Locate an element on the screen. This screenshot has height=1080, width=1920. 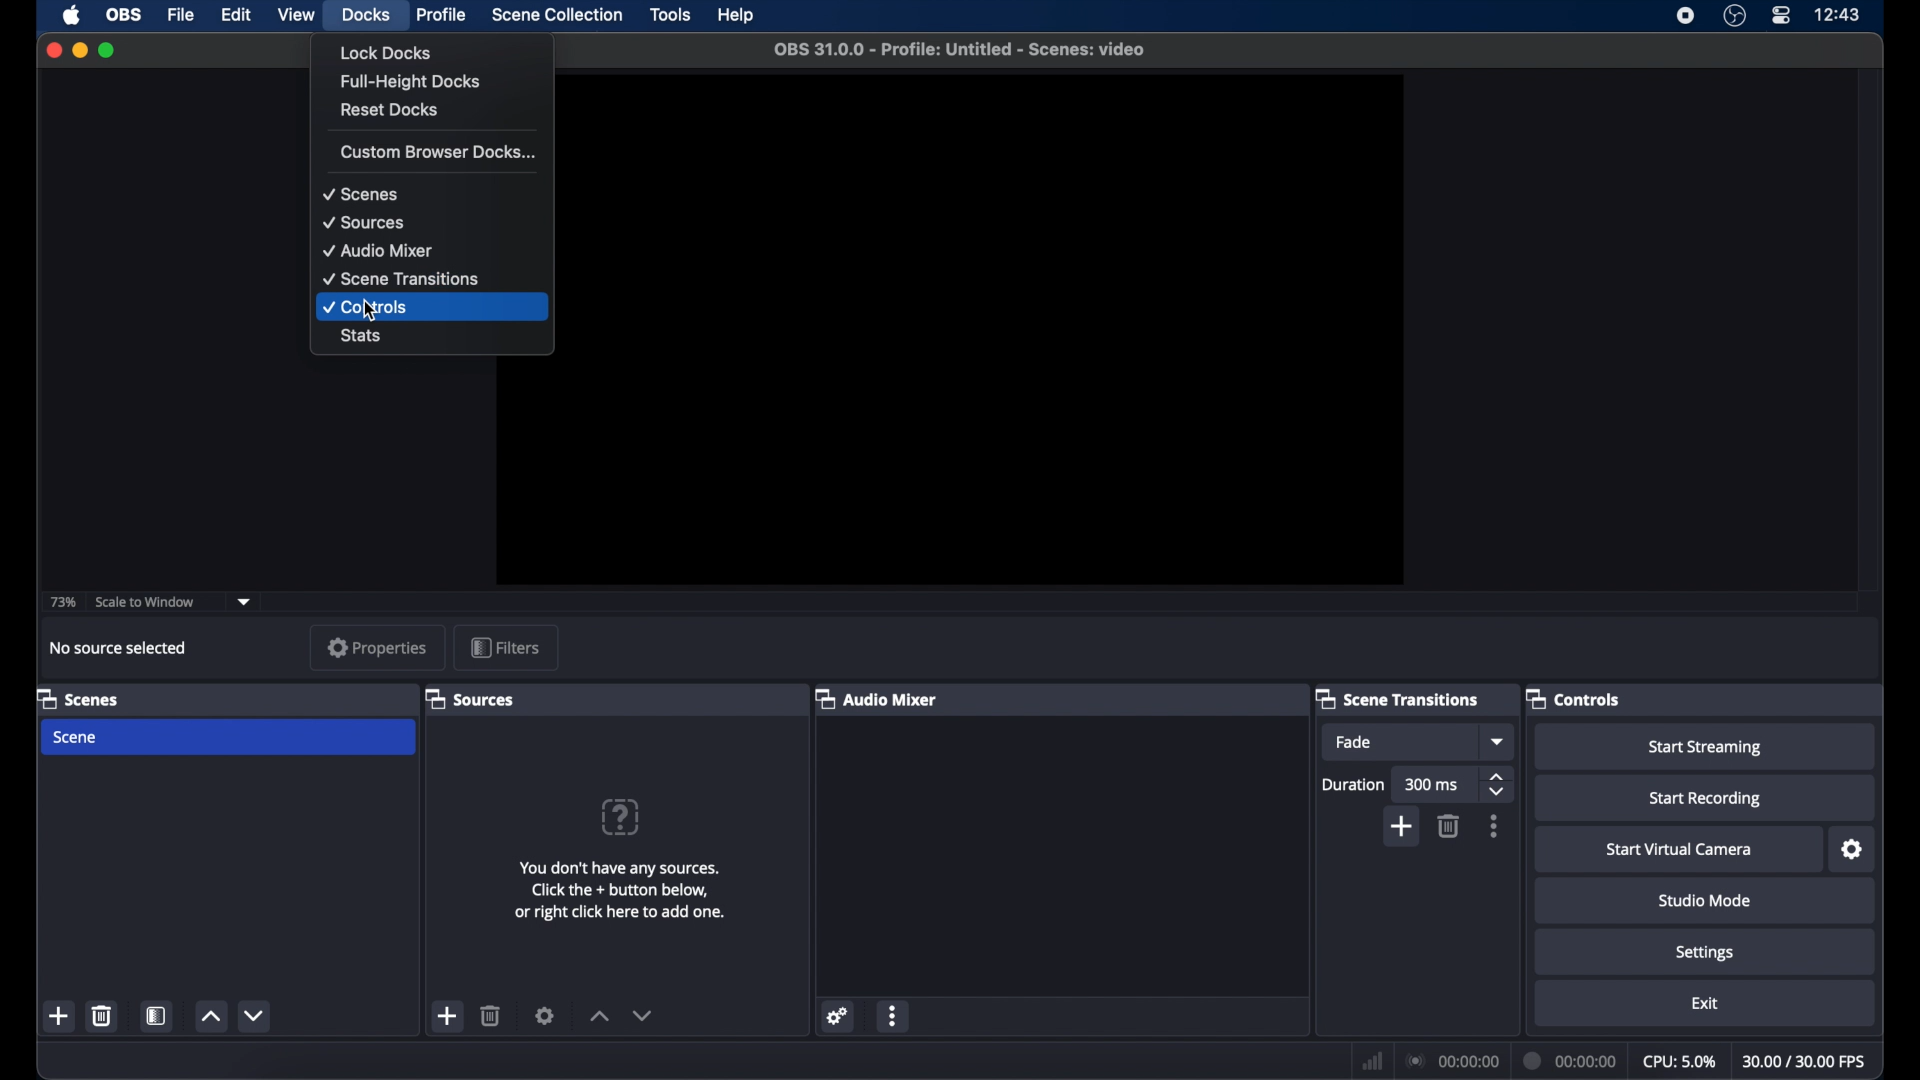
screen recording icon is located at coordinates (1686, 16).